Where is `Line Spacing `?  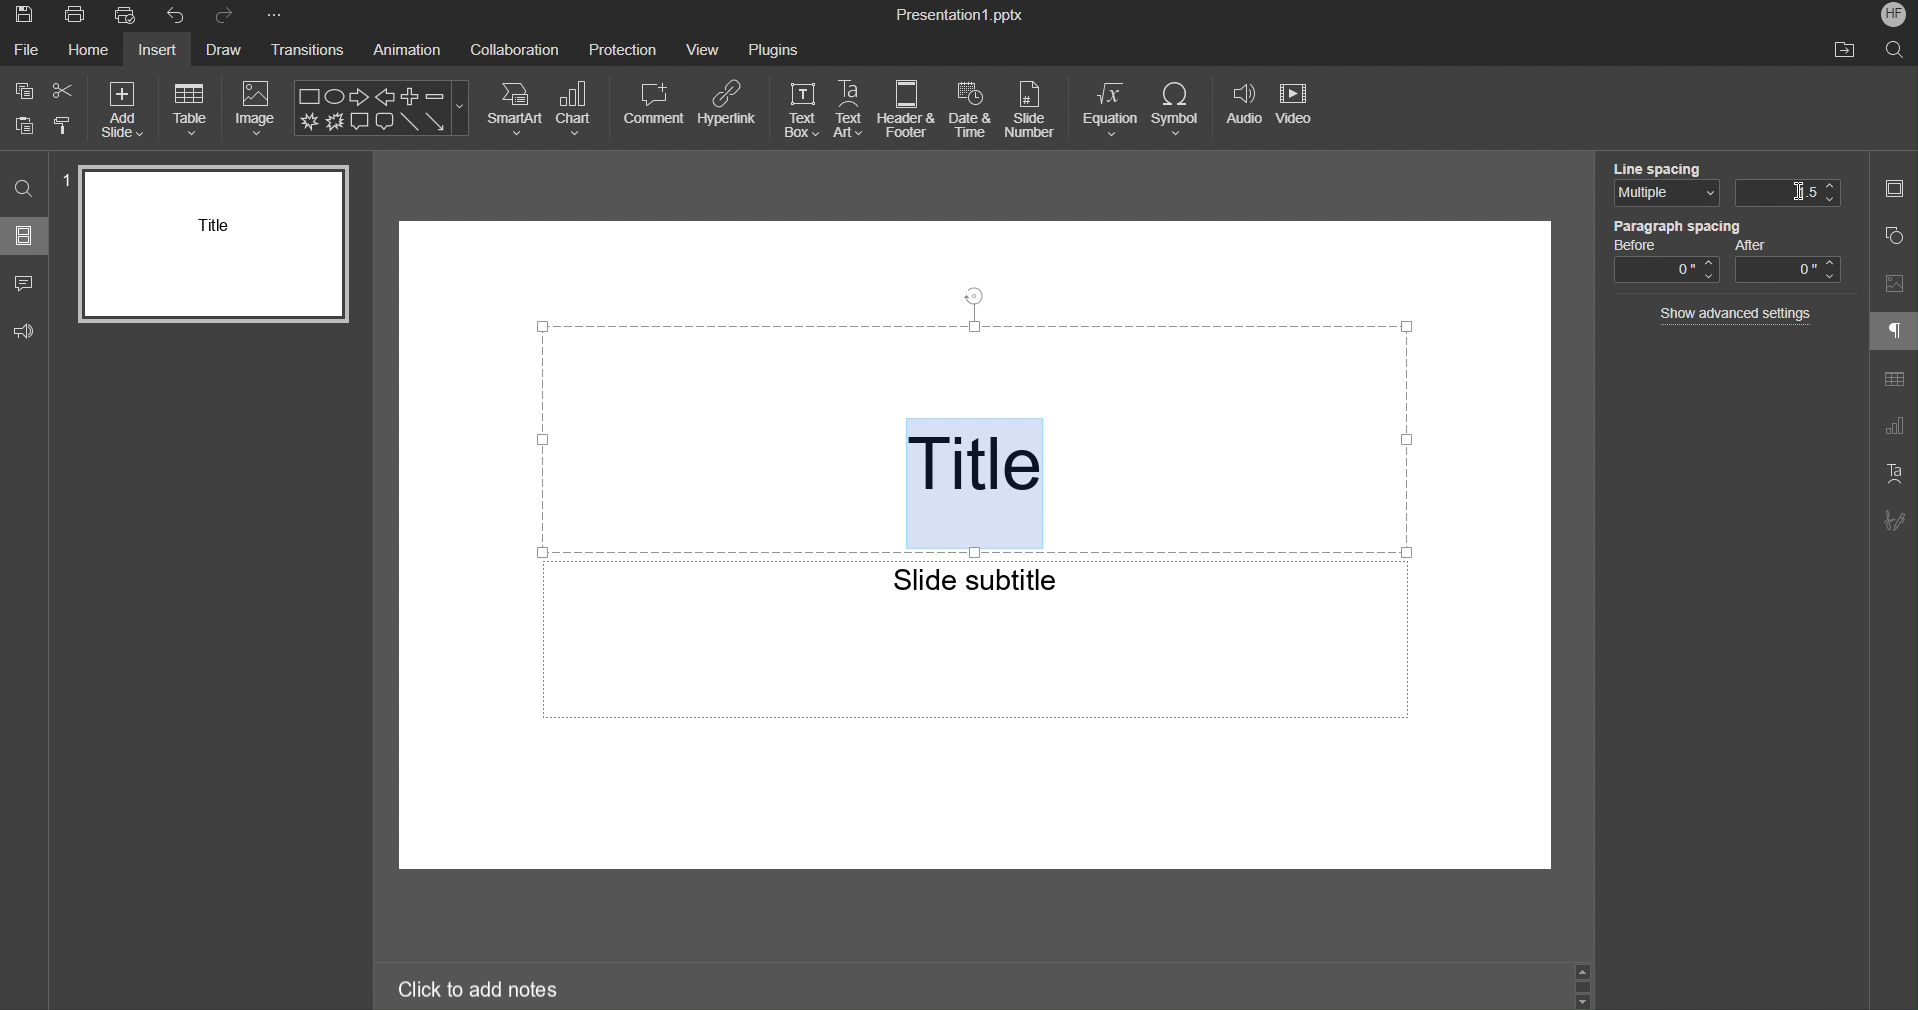 Line Spacing  is located at coordinates (1661, 166).